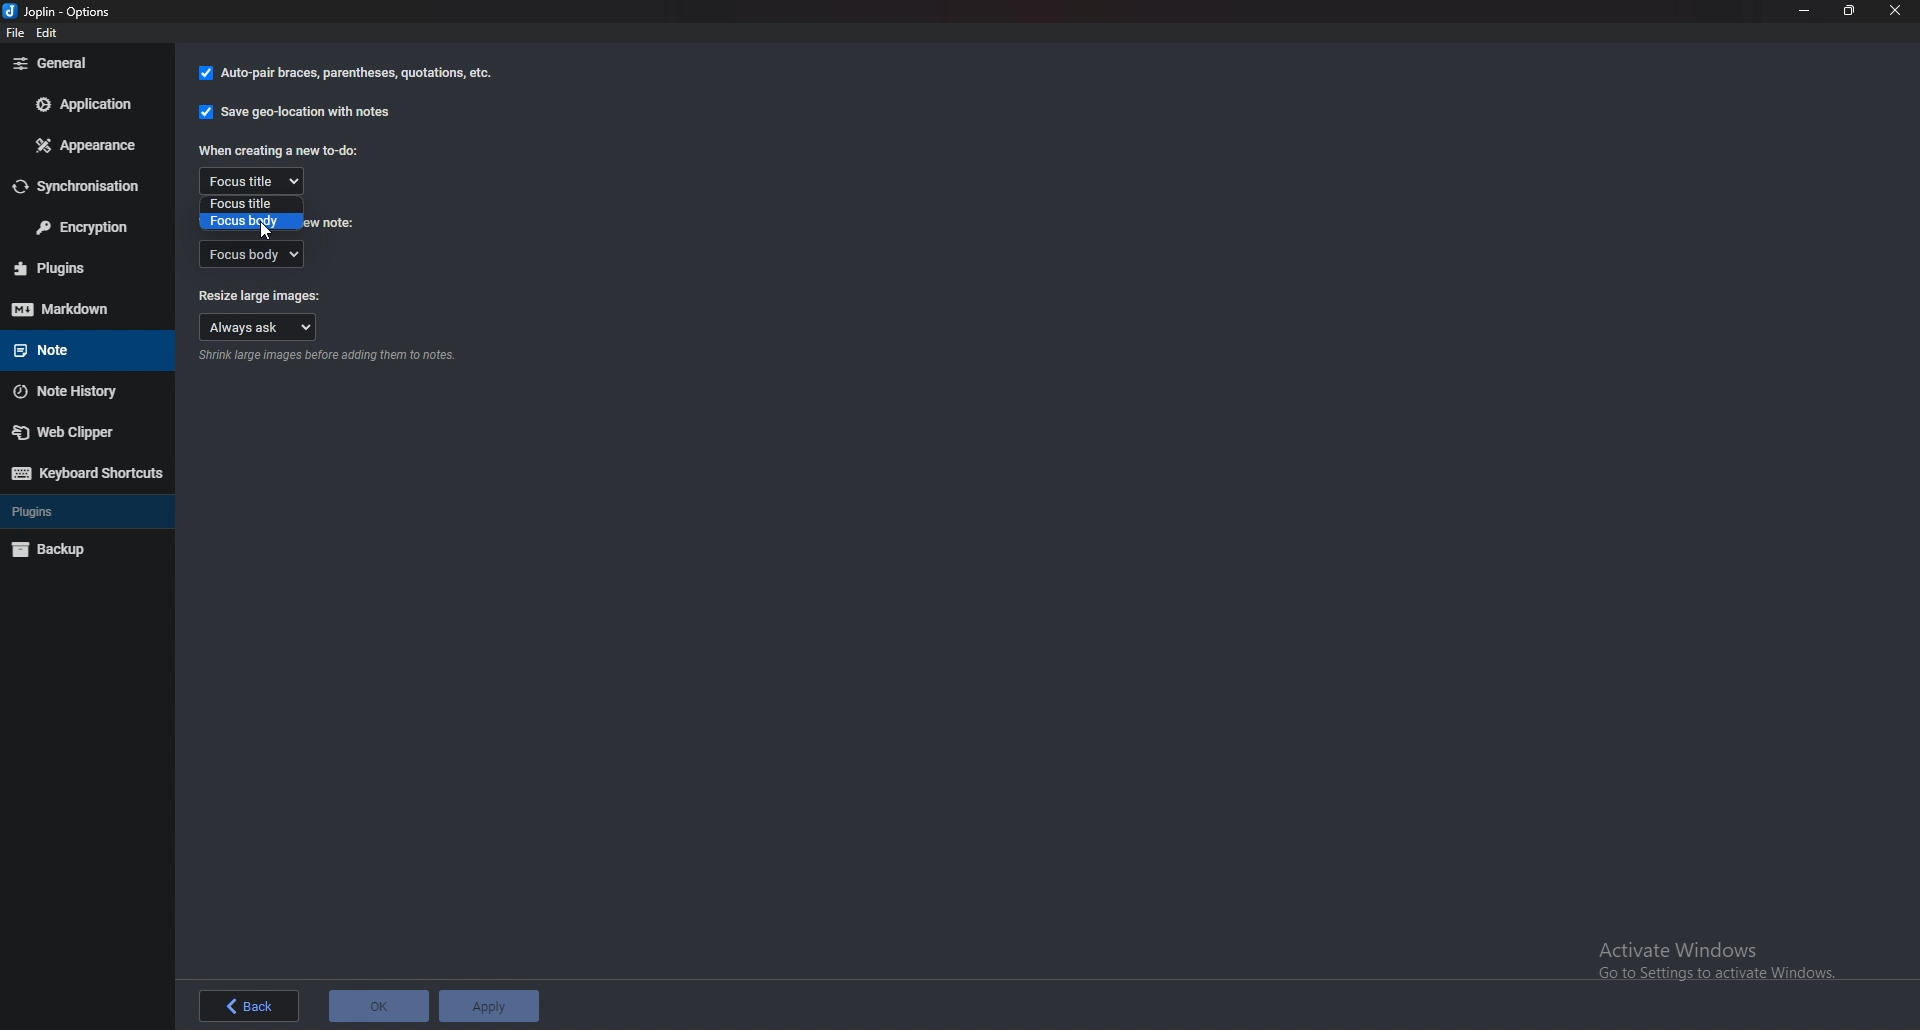 The height and width of the screenshot is (1030, 1920). Describe the element at coordinates (80, 433) in the screenshot. I see `Web Clipper` at that location.